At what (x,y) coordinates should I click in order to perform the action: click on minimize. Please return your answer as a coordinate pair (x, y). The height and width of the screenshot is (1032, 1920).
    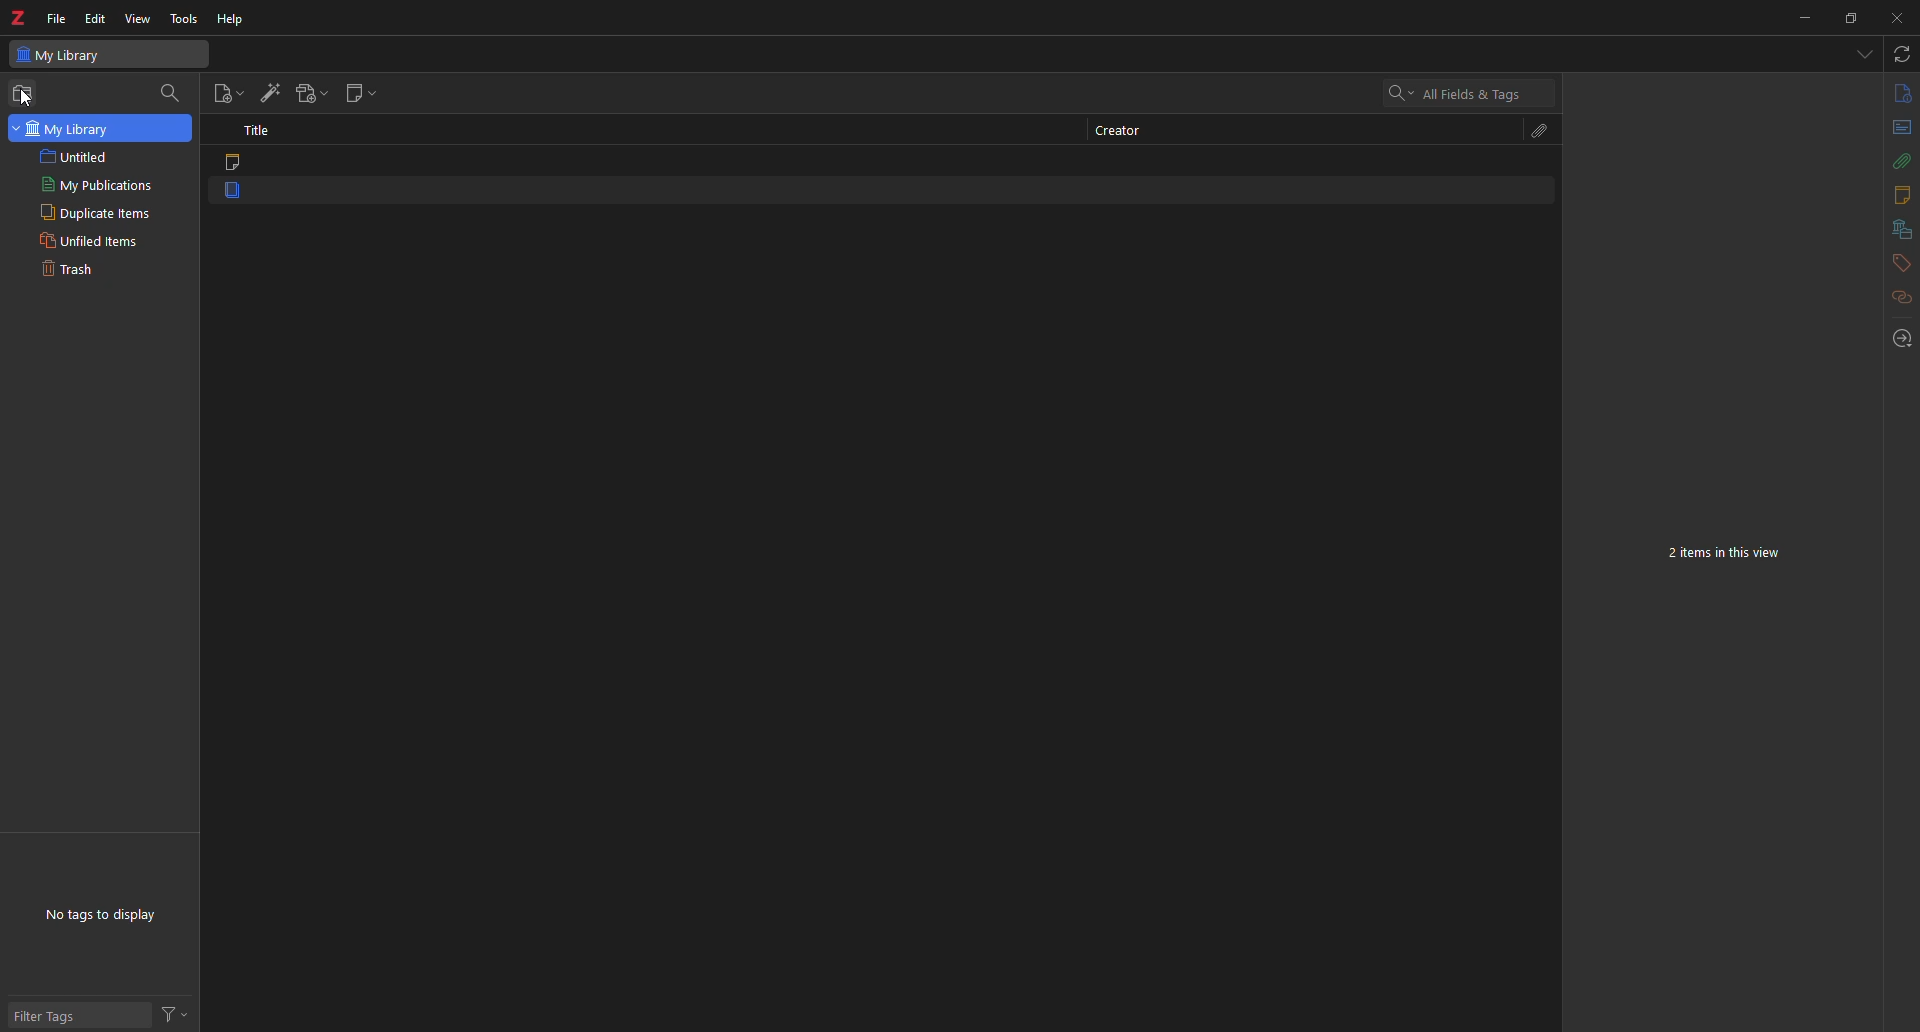
    Looking at the image, I should click on (1800, 18).